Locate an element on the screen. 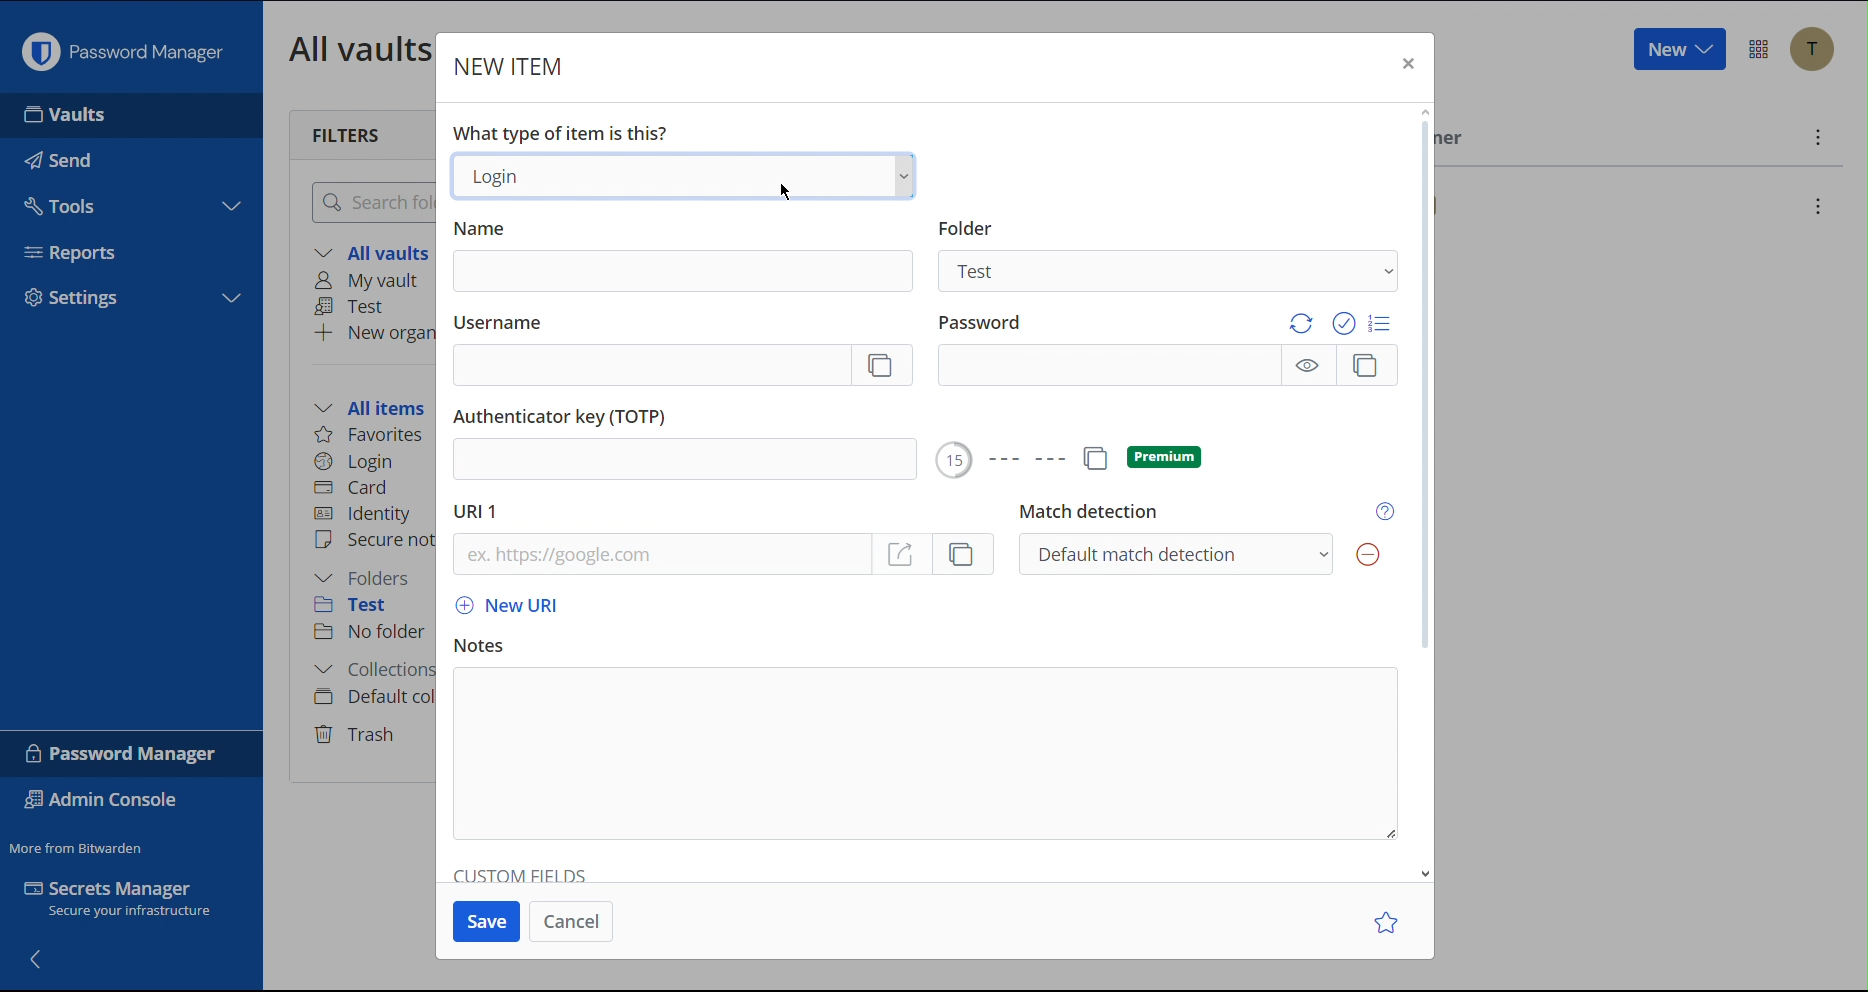  Trash is located at coordinates (358, 731).